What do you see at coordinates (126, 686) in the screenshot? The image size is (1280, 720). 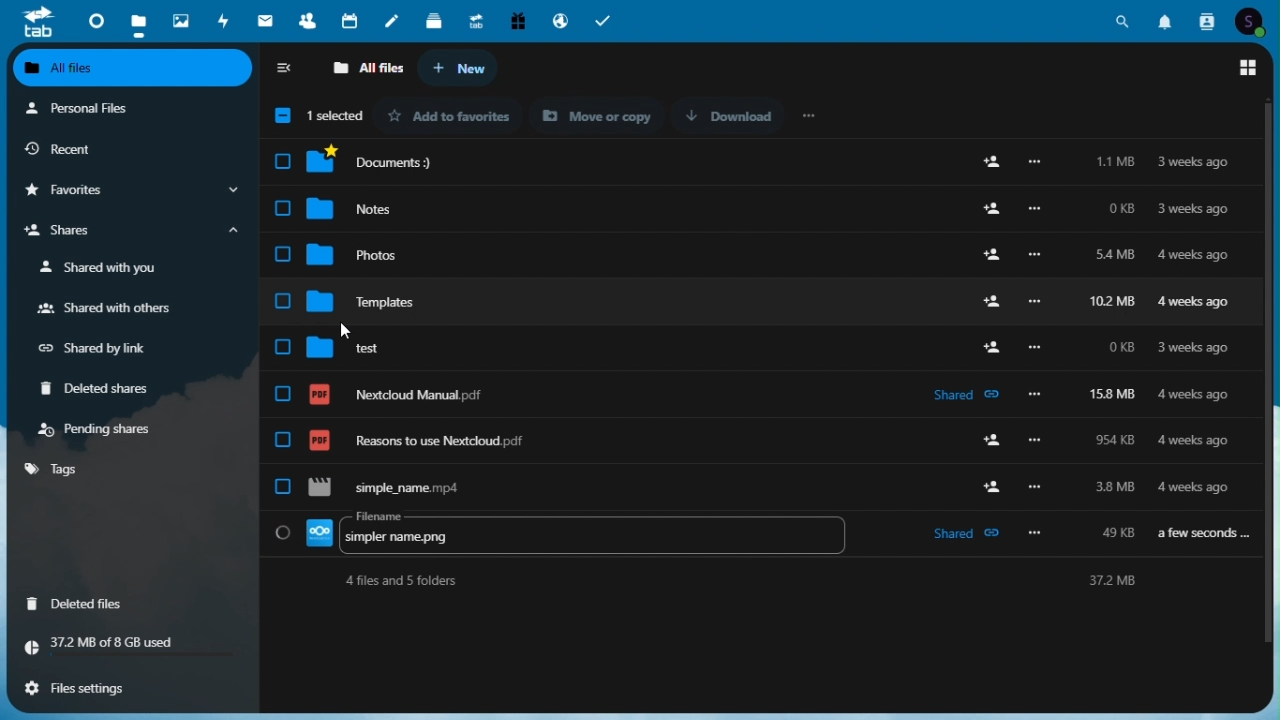 I see `file settings` at bounding box center [126, 686].